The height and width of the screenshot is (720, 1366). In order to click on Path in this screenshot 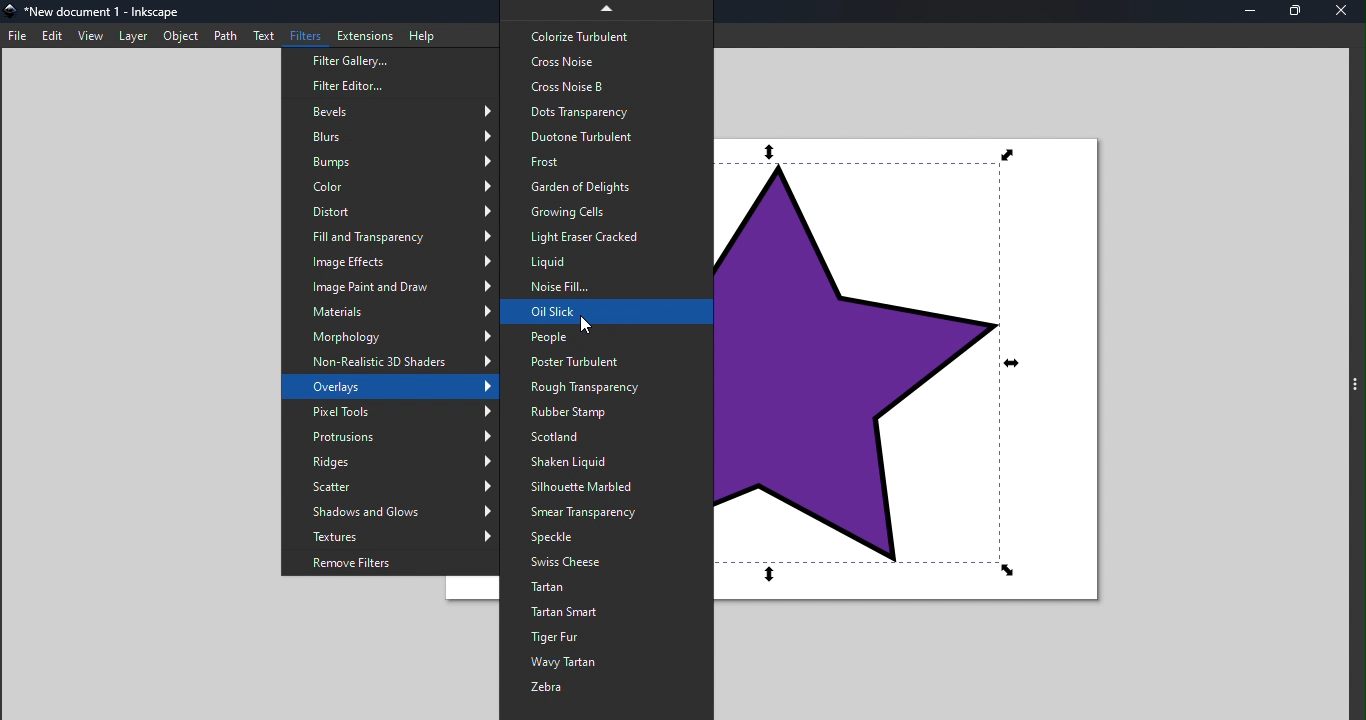, I will do `click(225, 35)`.